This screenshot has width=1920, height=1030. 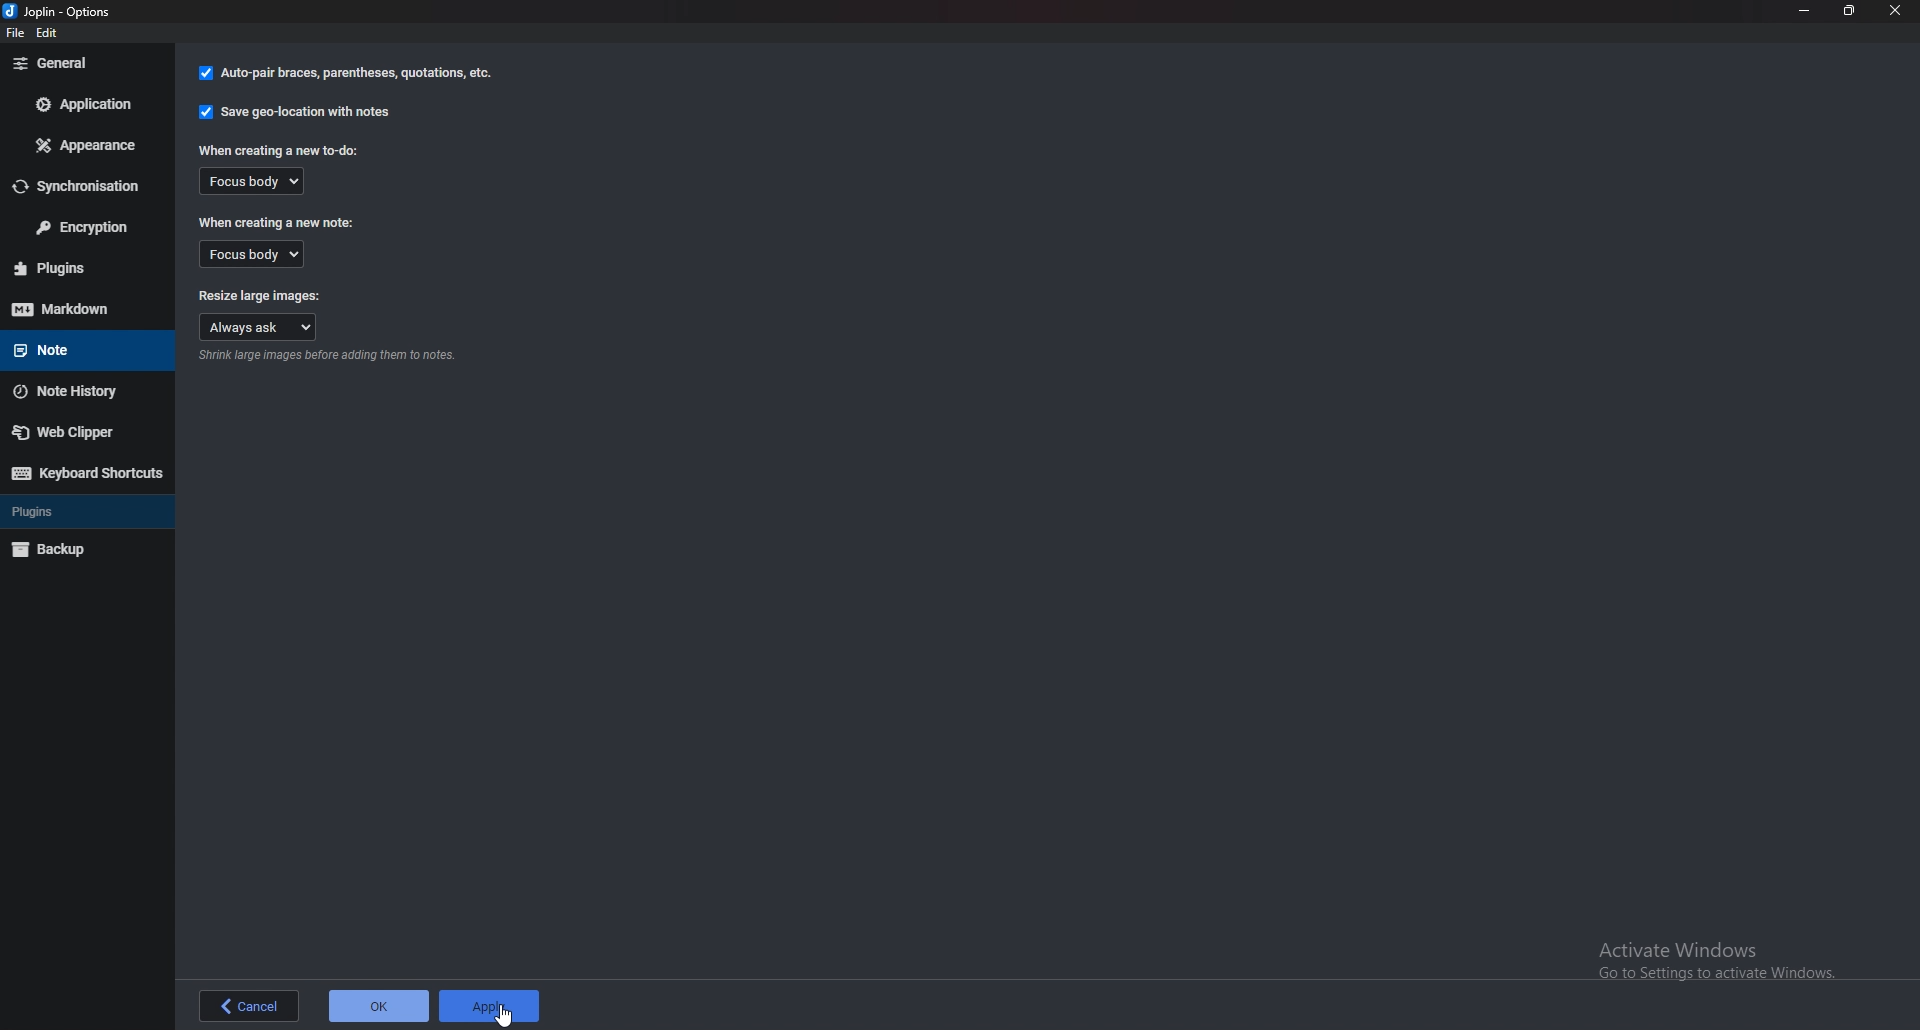 What do you see at coordinates (501, 1016) in the screenshot?
I see `cursor` at bounding box center [501, 1016].